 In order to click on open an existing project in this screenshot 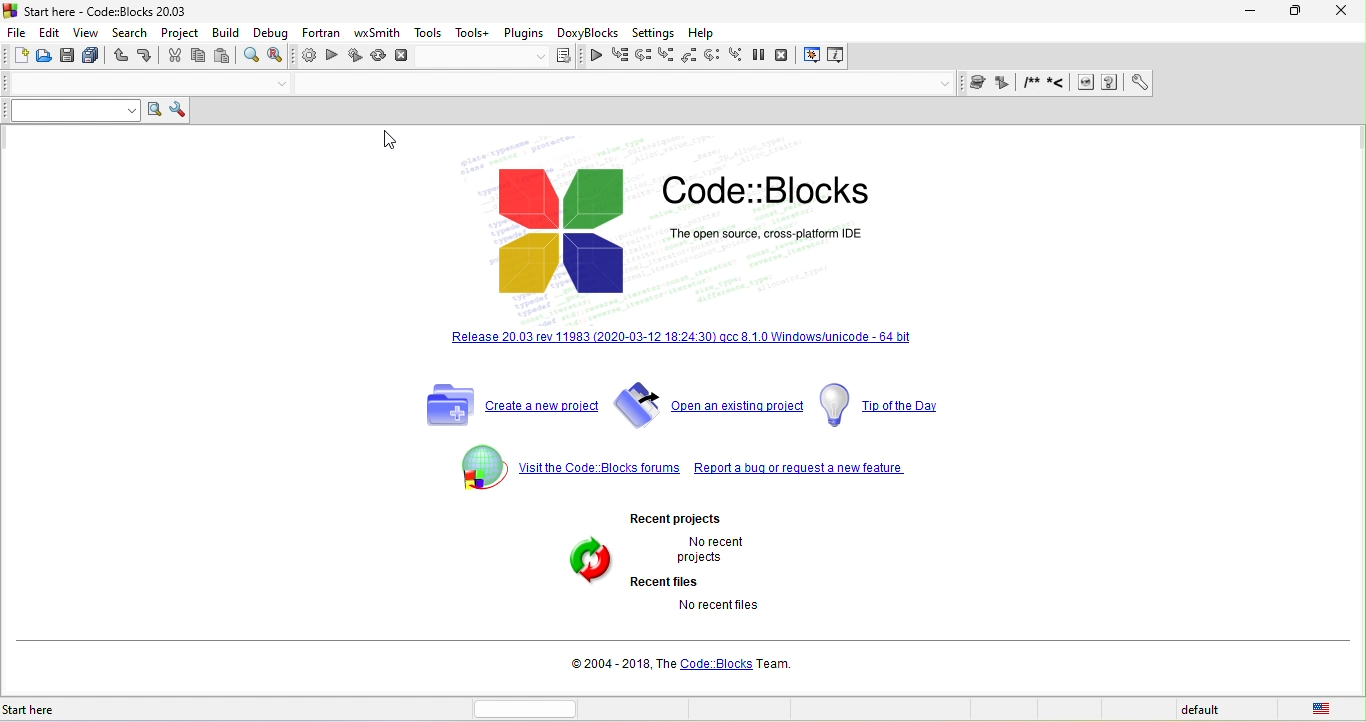, I will do `click(711, 404)`.